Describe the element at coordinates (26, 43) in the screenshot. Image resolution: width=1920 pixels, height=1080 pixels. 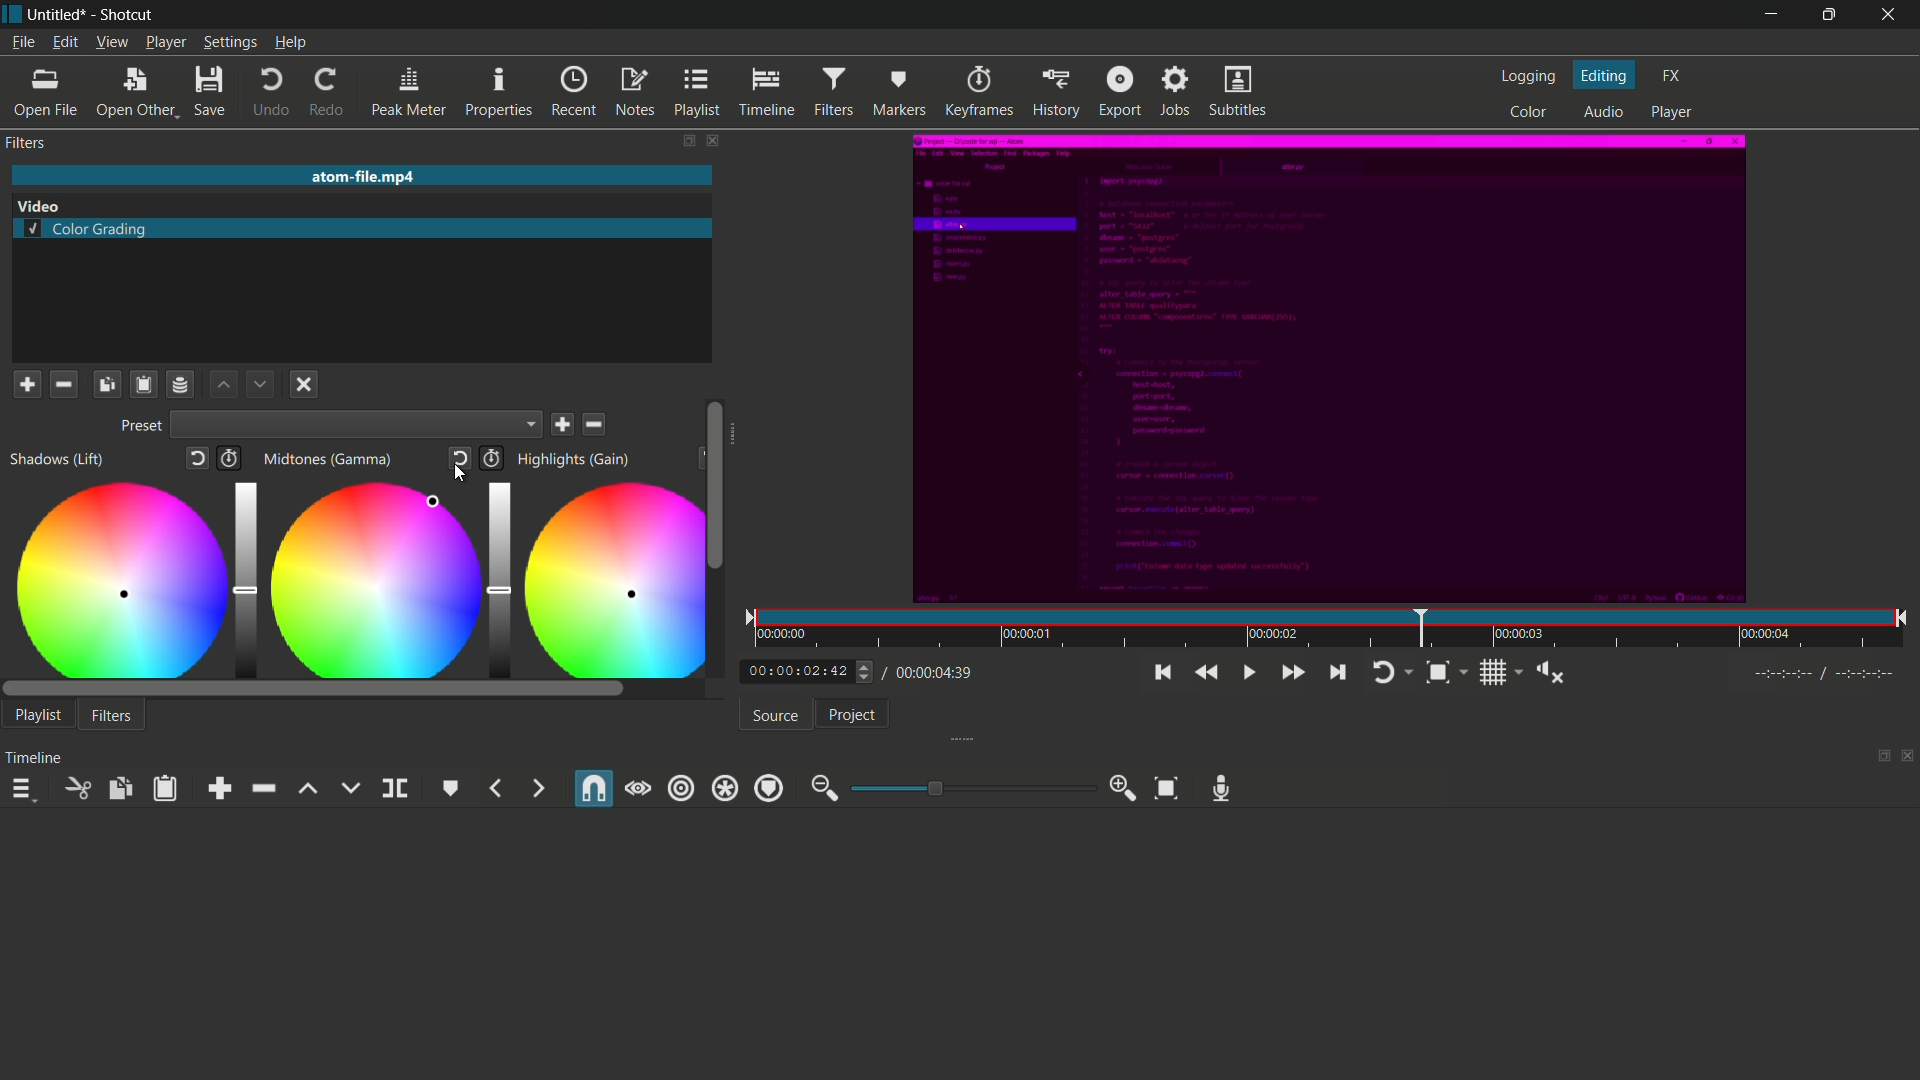
I see `file menu` at that location.